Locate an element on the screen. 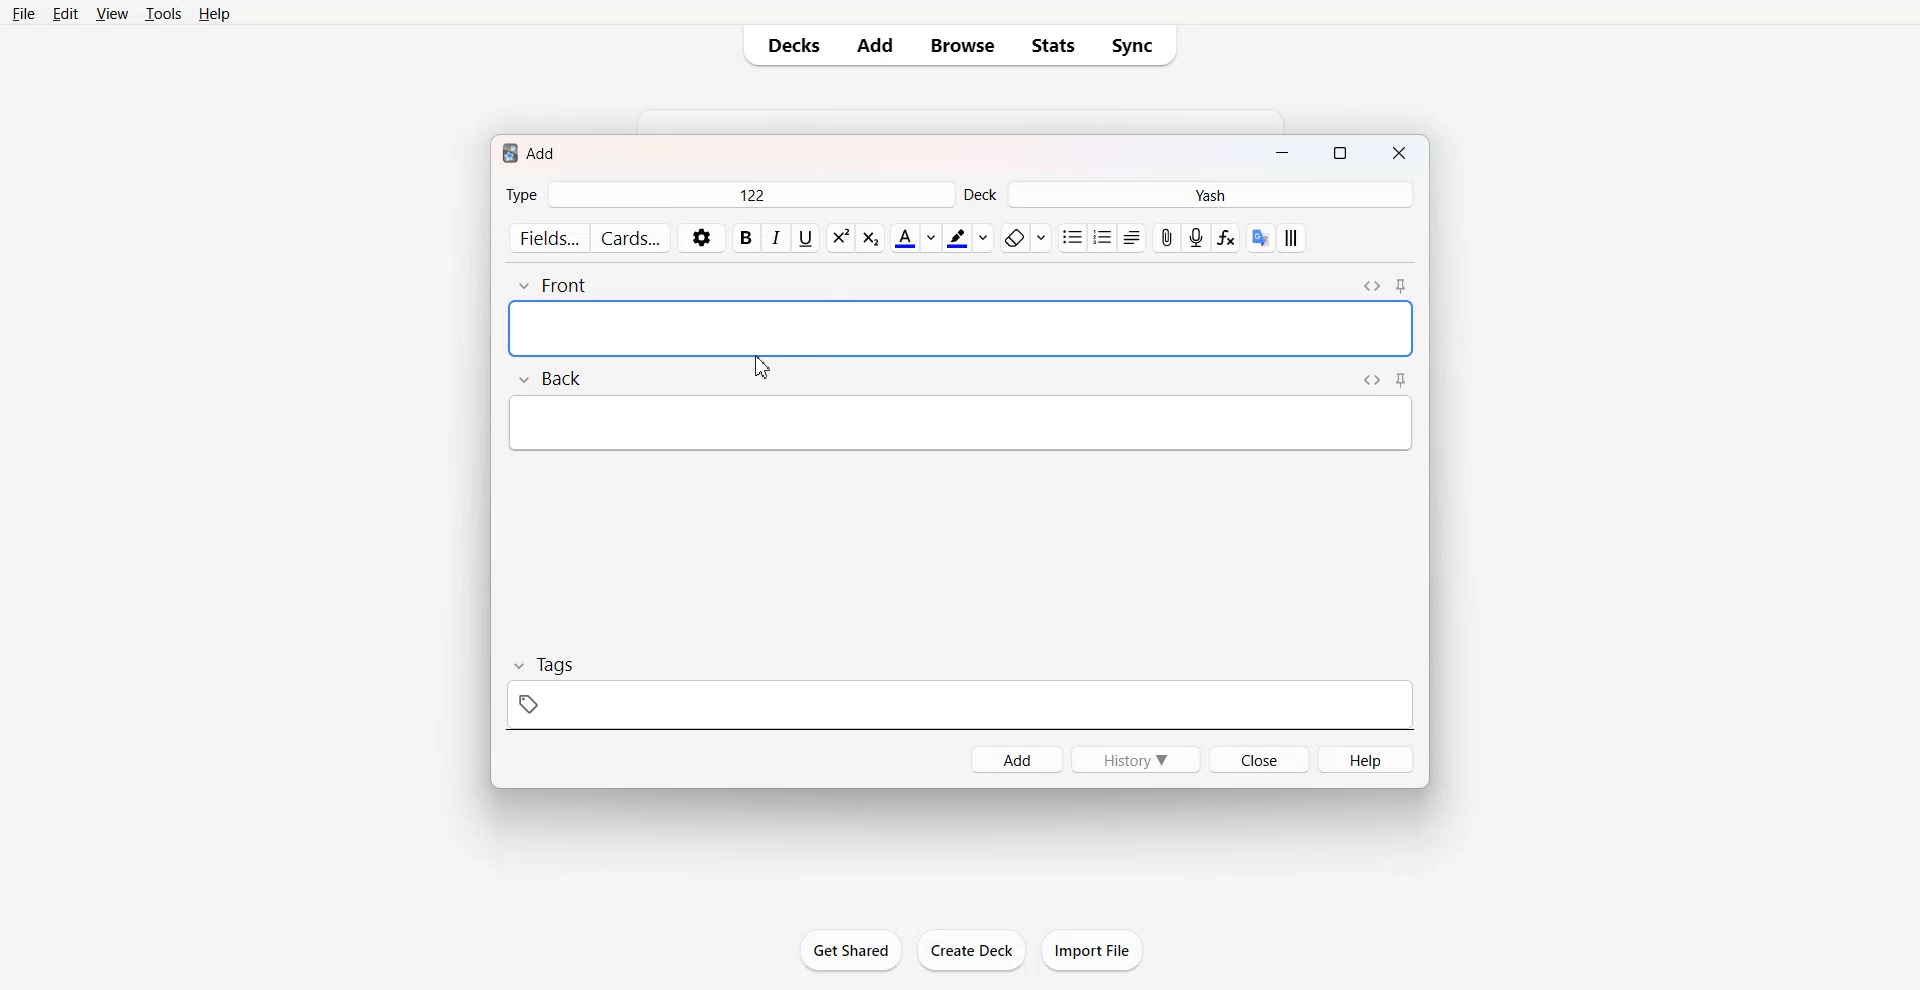  Highlight Text Color is located at coordinates (968, 238).